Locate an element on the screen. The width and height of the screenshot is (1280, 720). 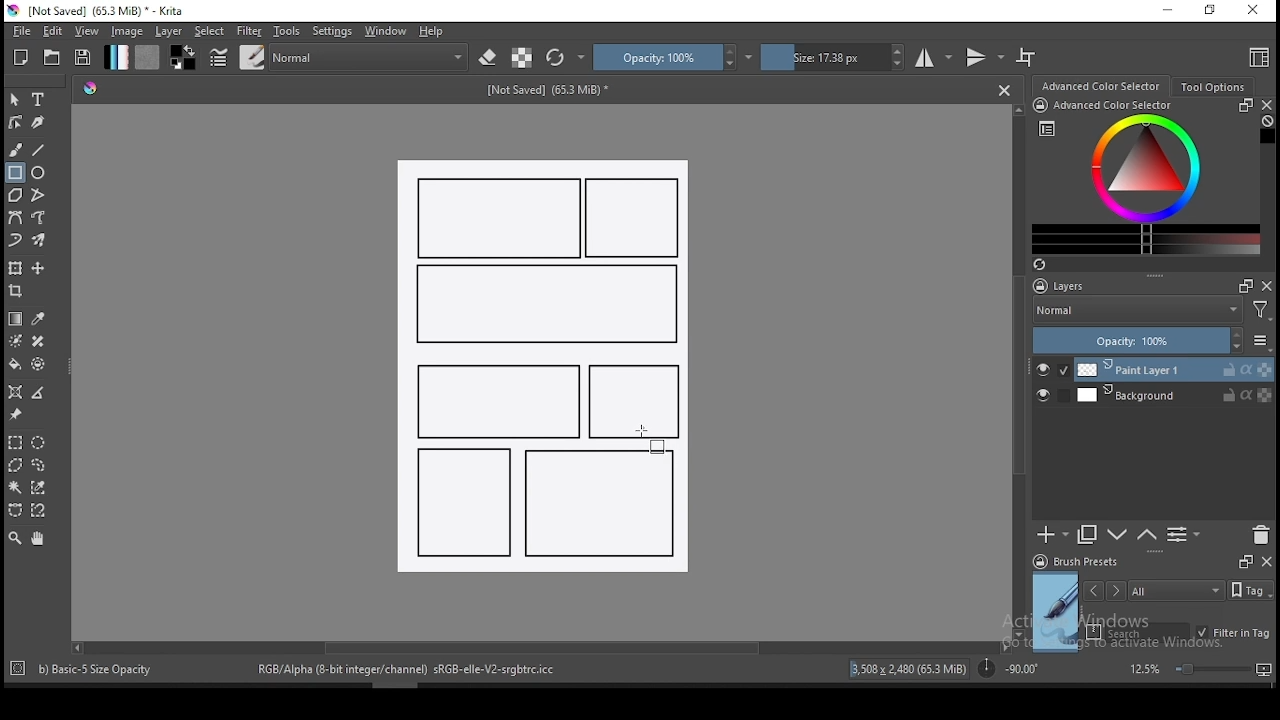
zoom tool is located at coordinates (15, 537).